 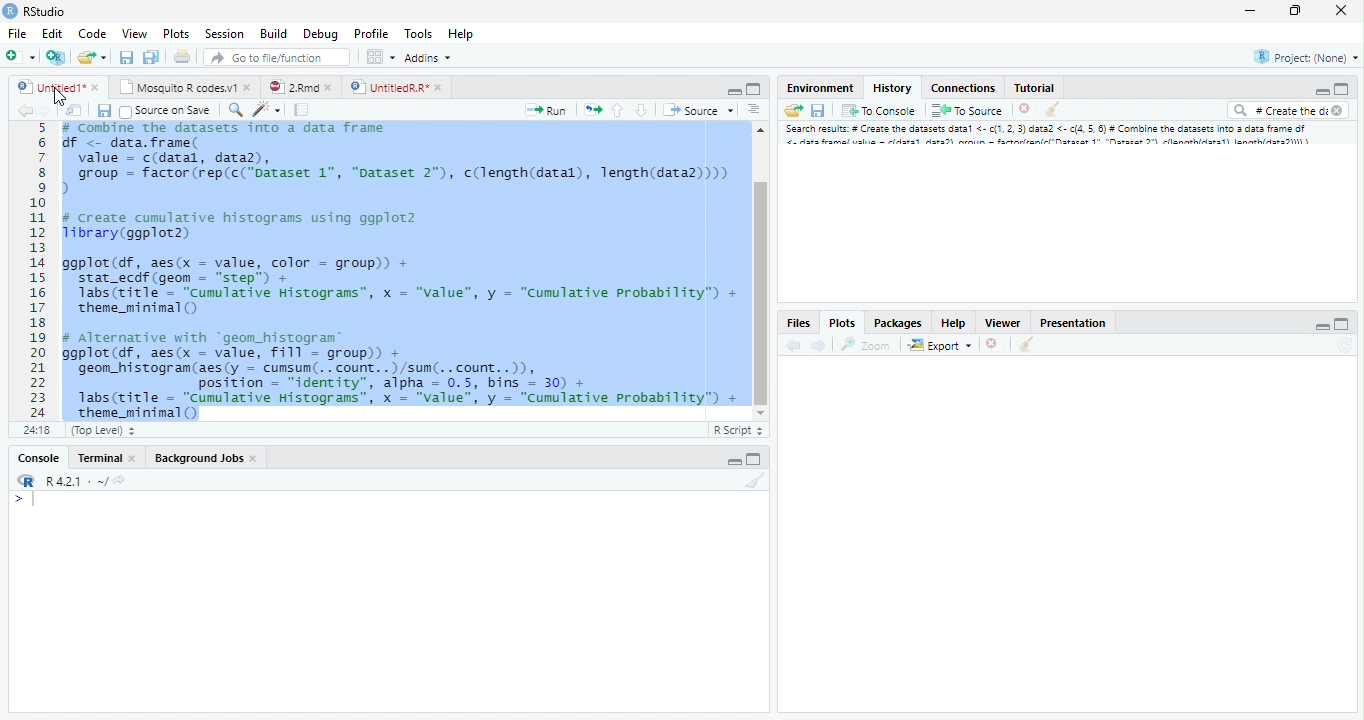 I want to click on Tutorial, so click(x=1035, y=88).